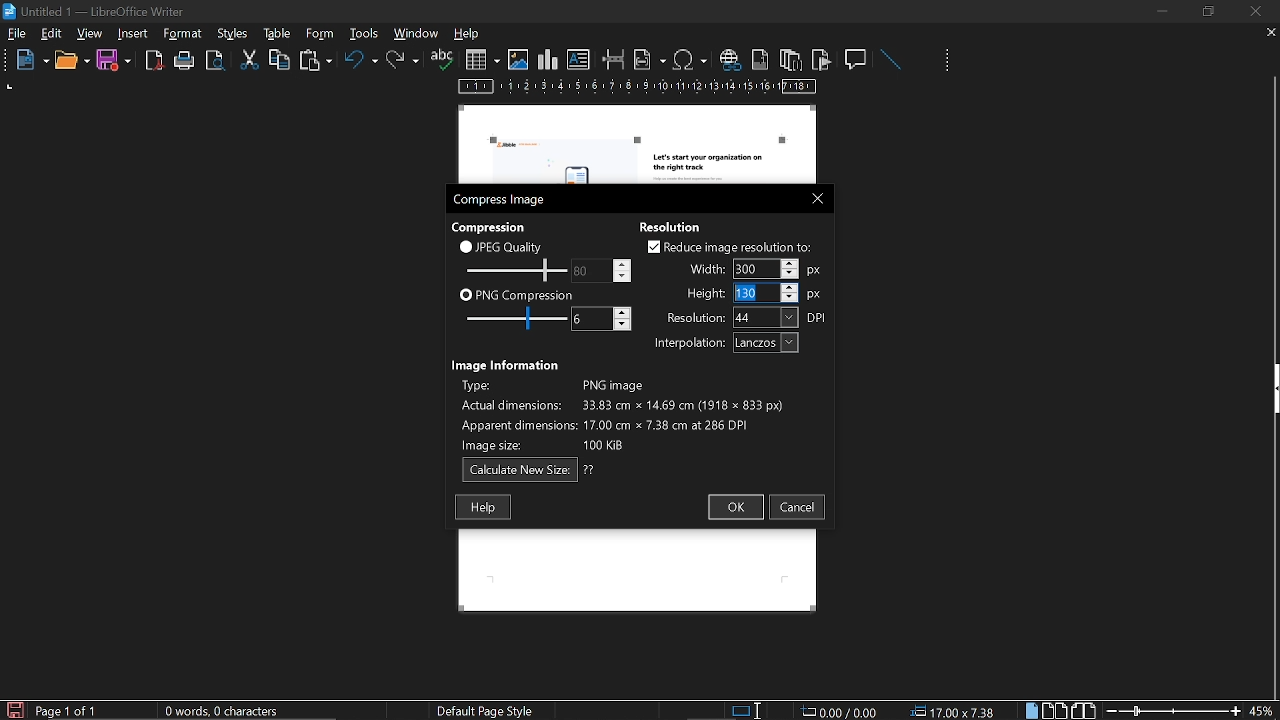 Image resolution: width=1280 pixels, height=720 pixels. Describe the element at coordinates (134, 34) in the screenshot. I see `insert` at that location.